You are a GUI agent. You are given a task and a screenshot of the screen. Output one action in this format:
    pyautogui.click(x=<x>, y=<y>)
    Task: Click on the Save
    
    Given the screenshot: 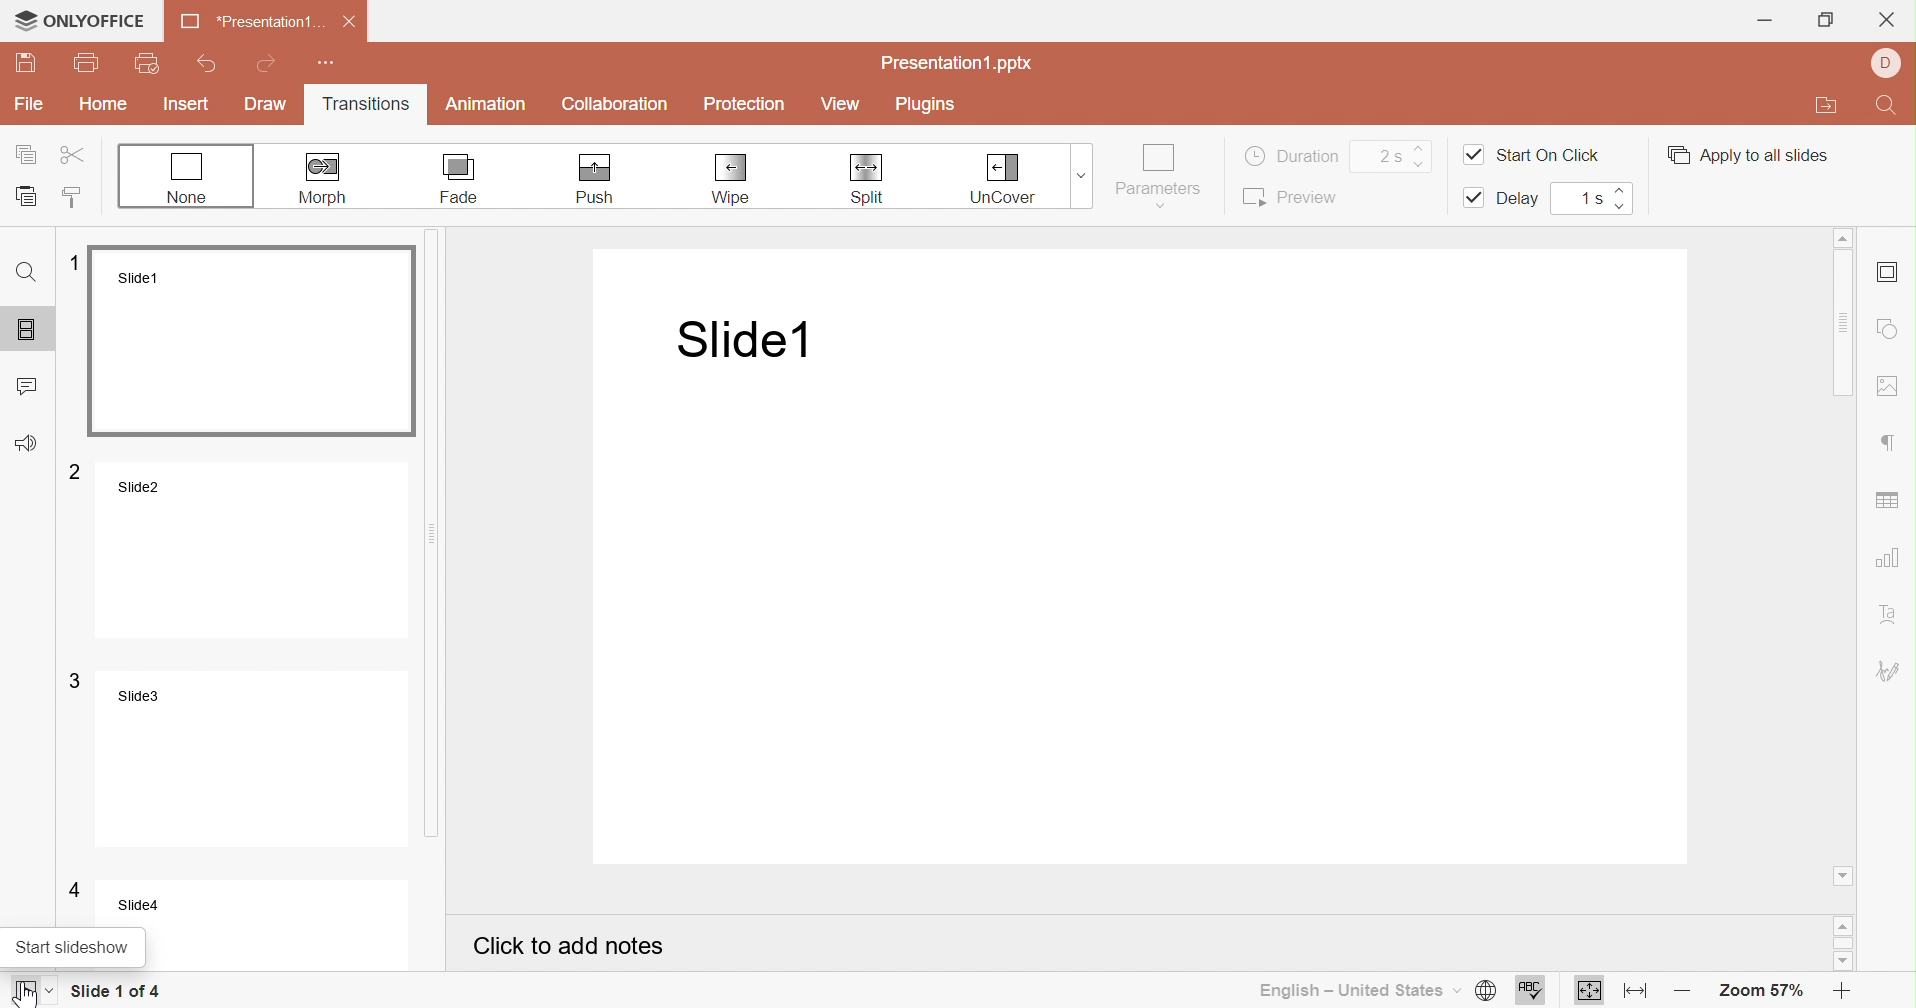 What is the action you would take?
    pyautogui.click(x=26, y=62)
    